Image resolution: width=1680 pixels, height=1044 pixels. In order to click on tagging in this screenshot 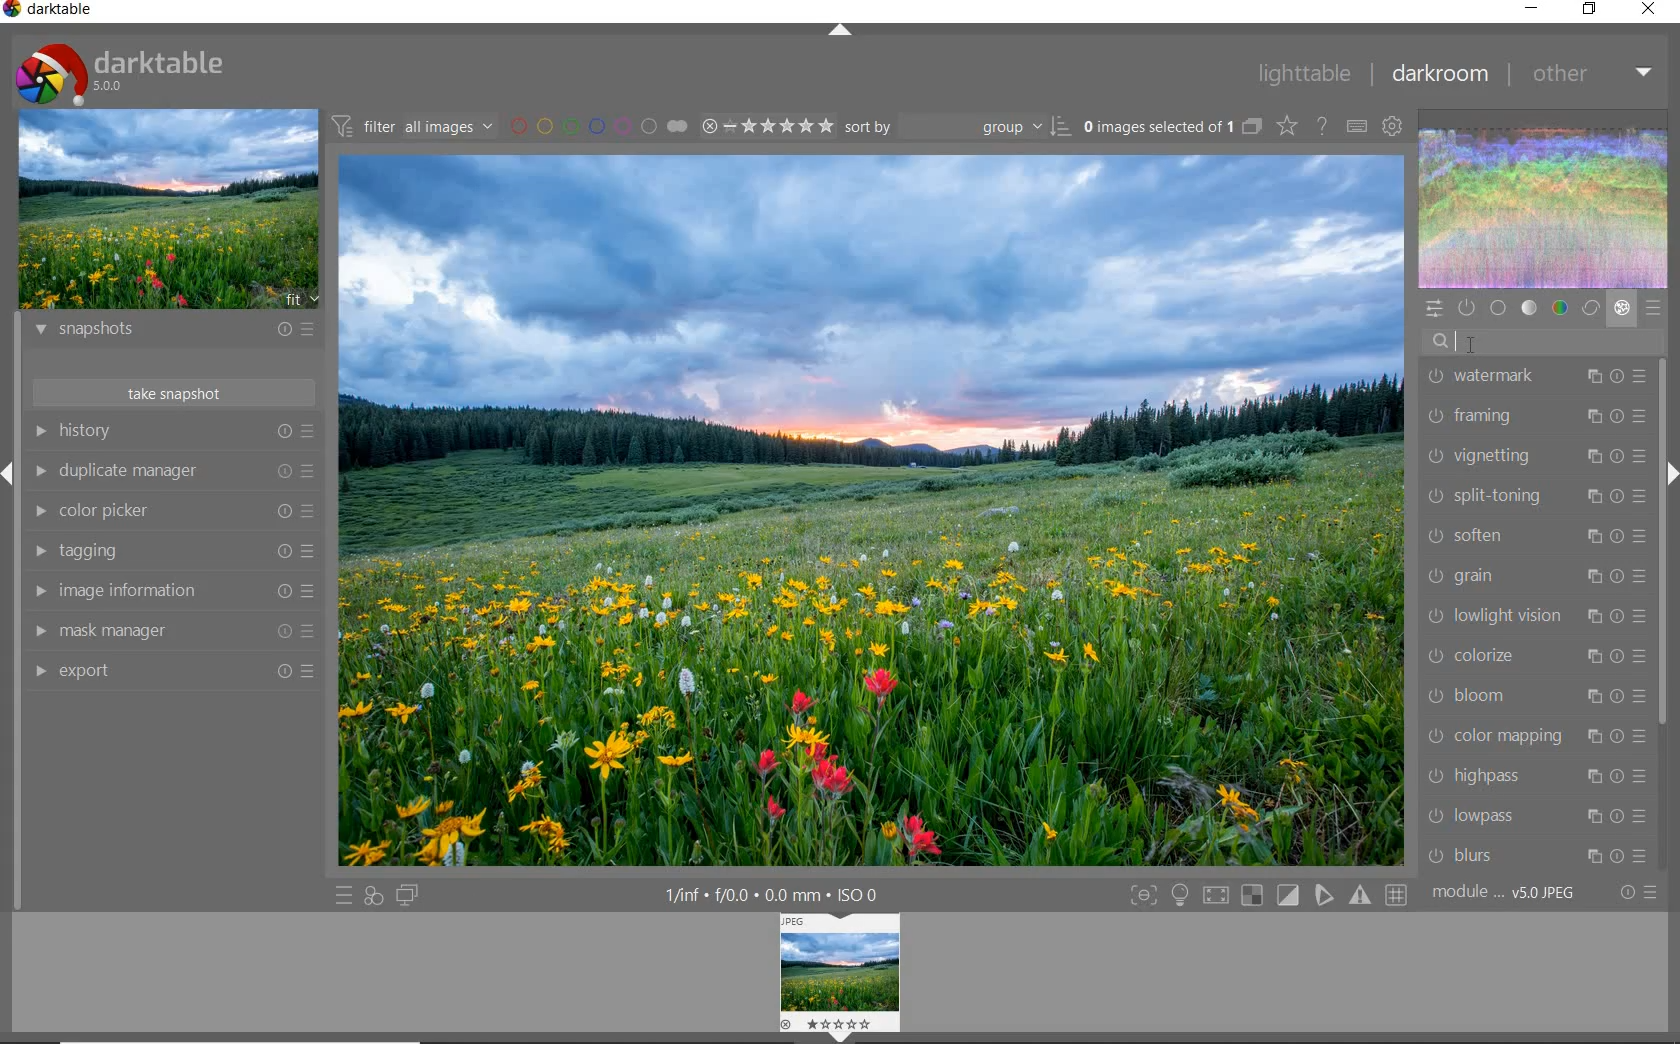, I will do `click(170, 550)`.